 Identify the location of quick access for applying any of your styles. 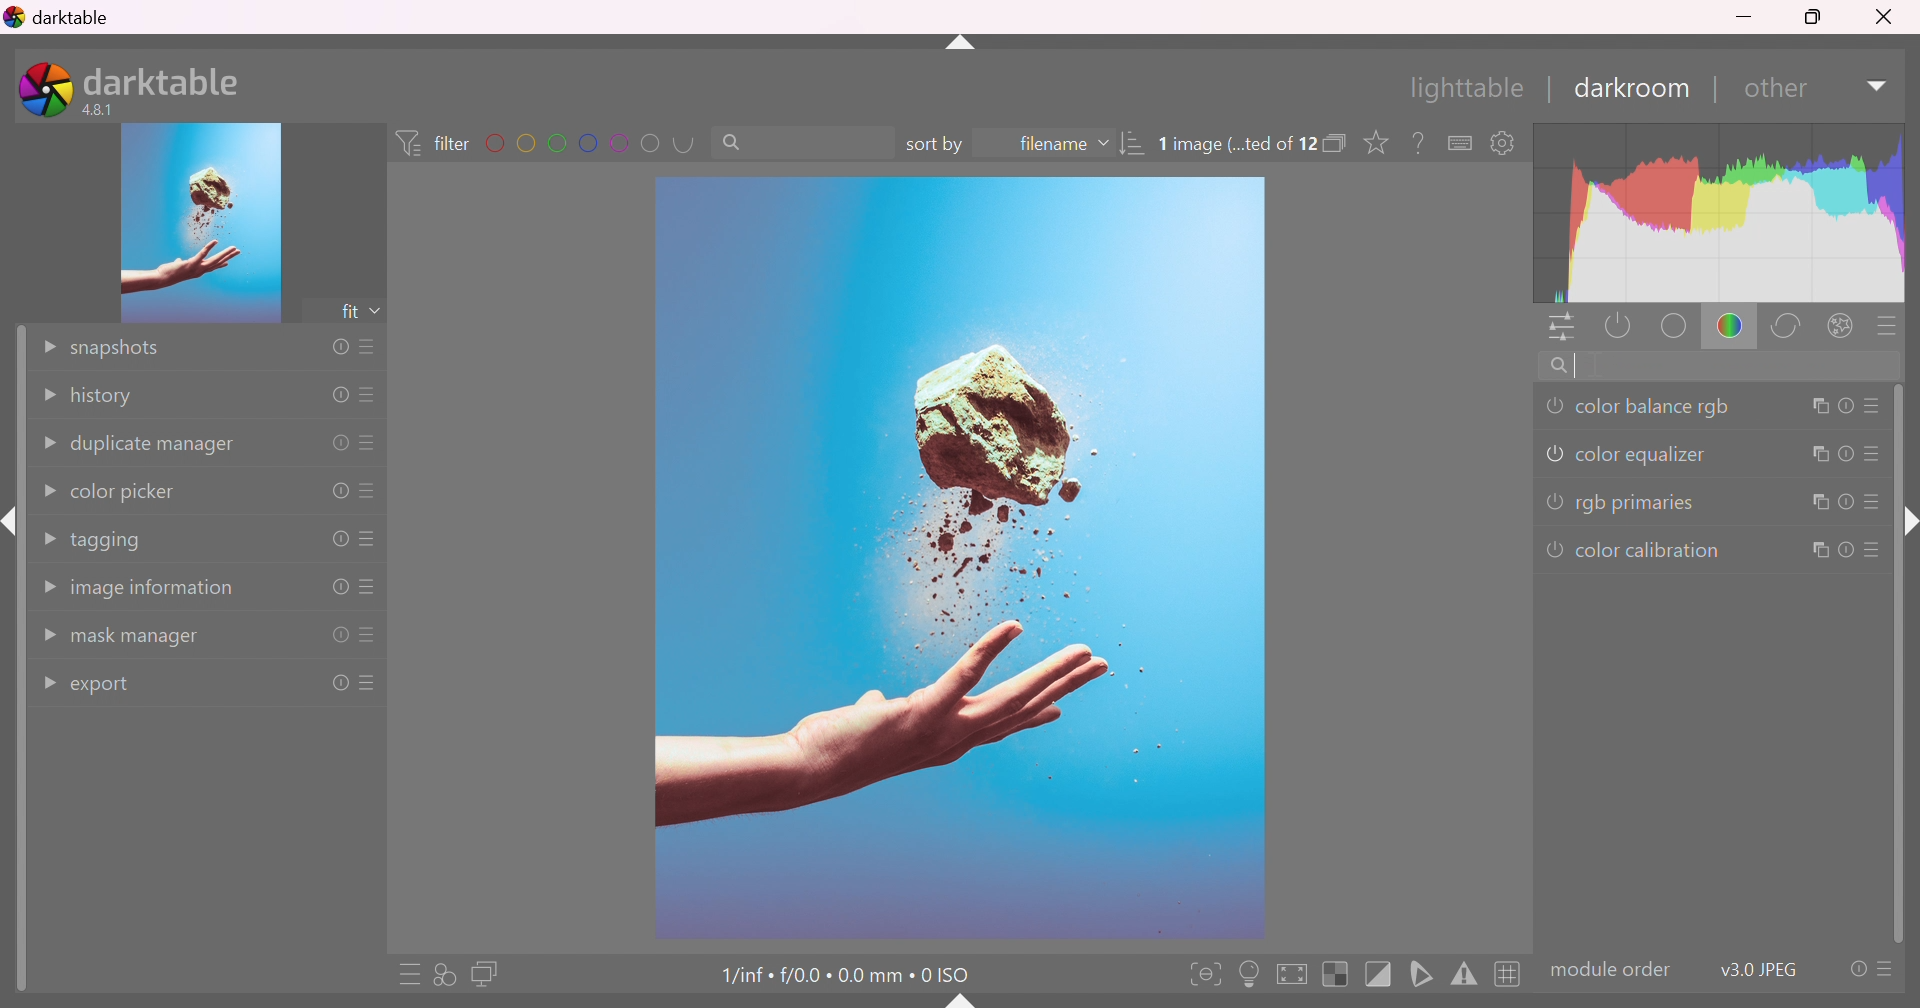
(450, 973).